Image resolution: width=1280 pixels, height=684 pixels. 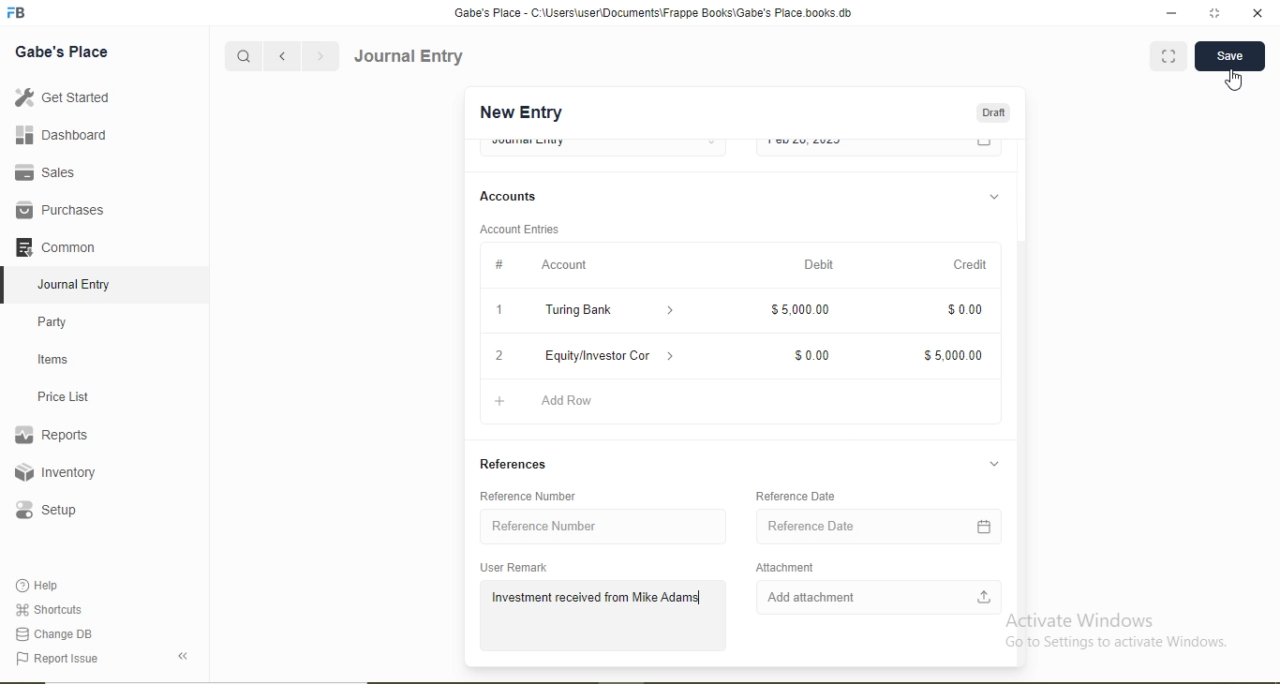 What do you see at coordinates (820, 263) in the screenshot?
I see `Debit` at bounding box center [820, 263].